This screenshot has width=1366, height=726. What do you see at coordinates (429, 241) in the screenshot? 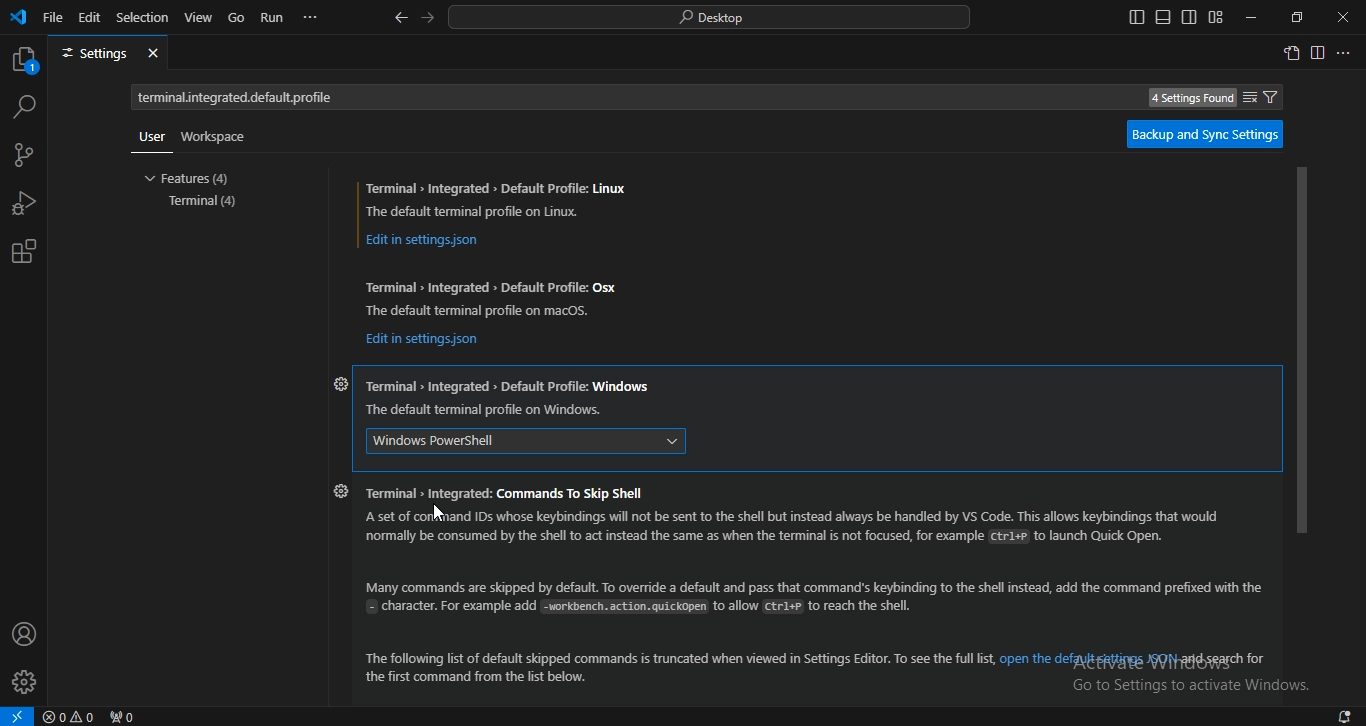
I see ` Edit in settingsjson` at bounding box center [429, 241].